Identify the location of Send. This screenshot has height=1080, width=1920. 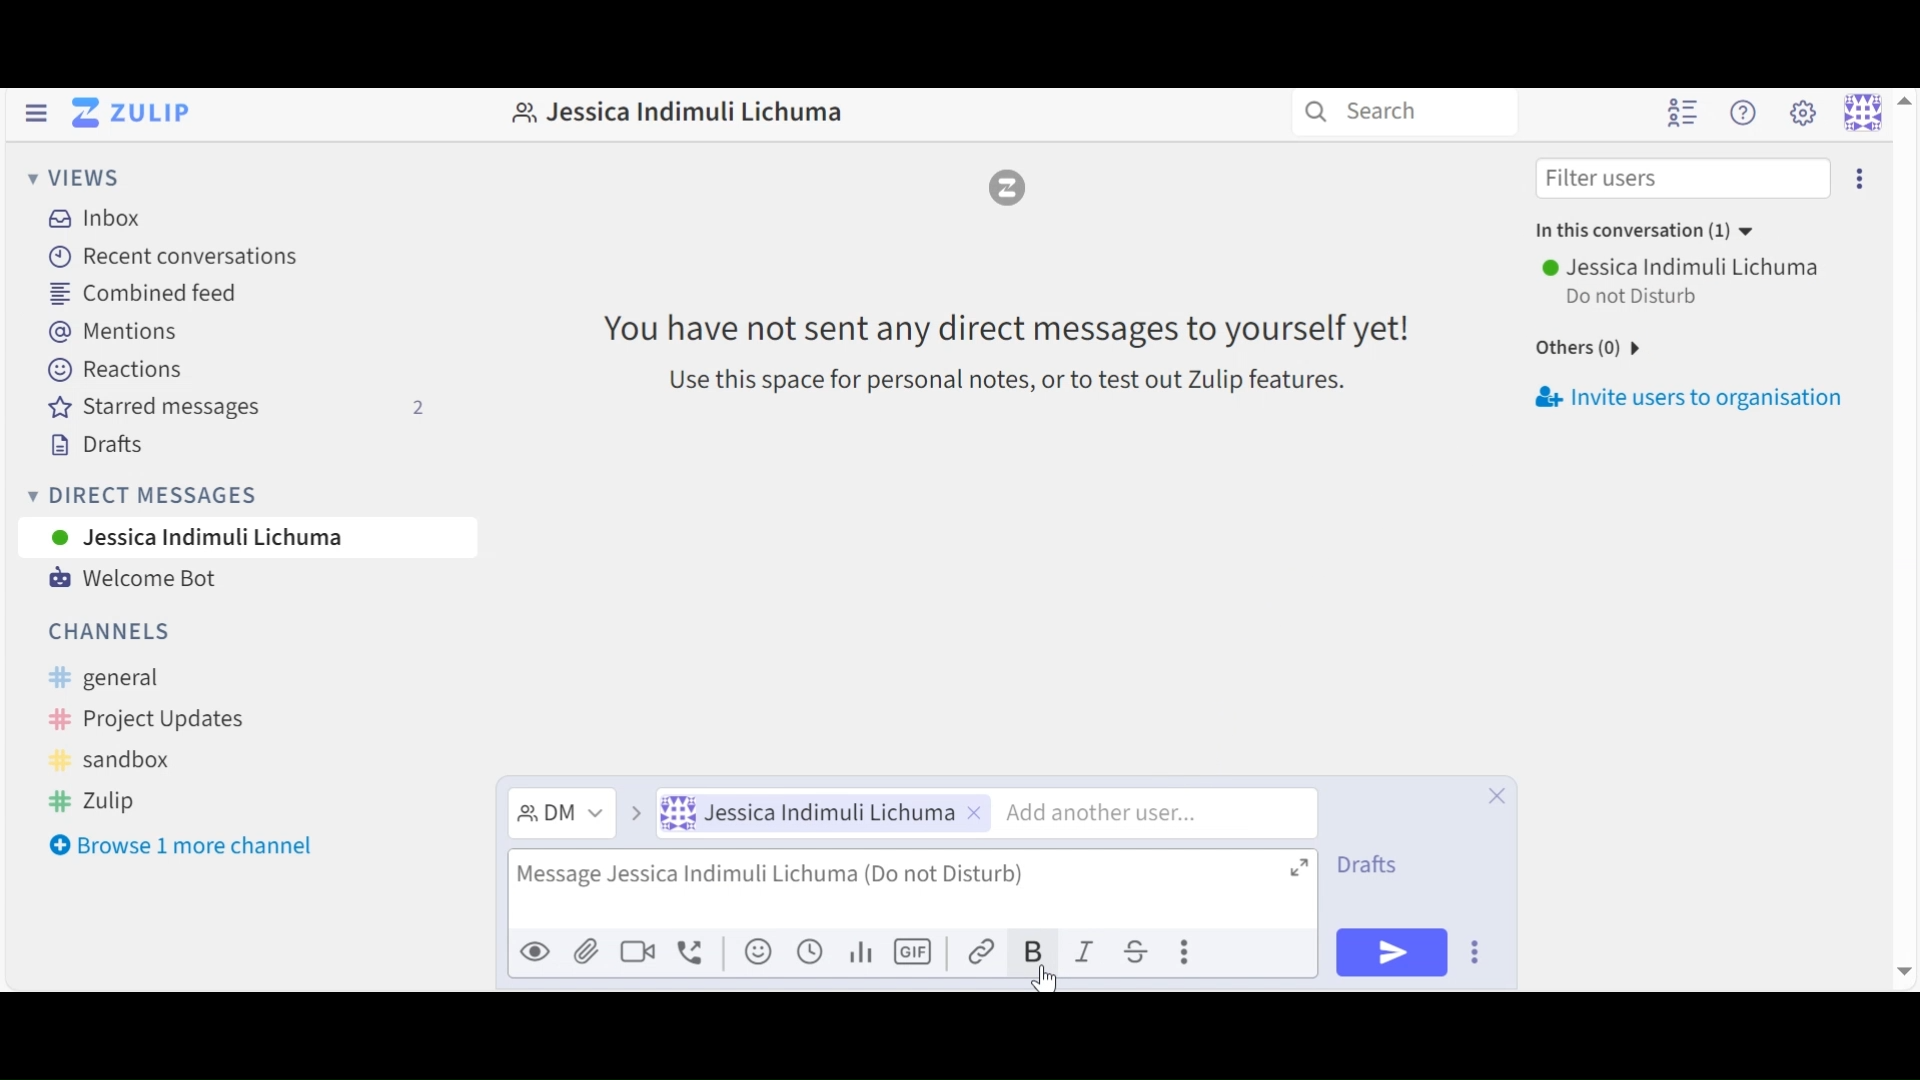
(1391, 951).